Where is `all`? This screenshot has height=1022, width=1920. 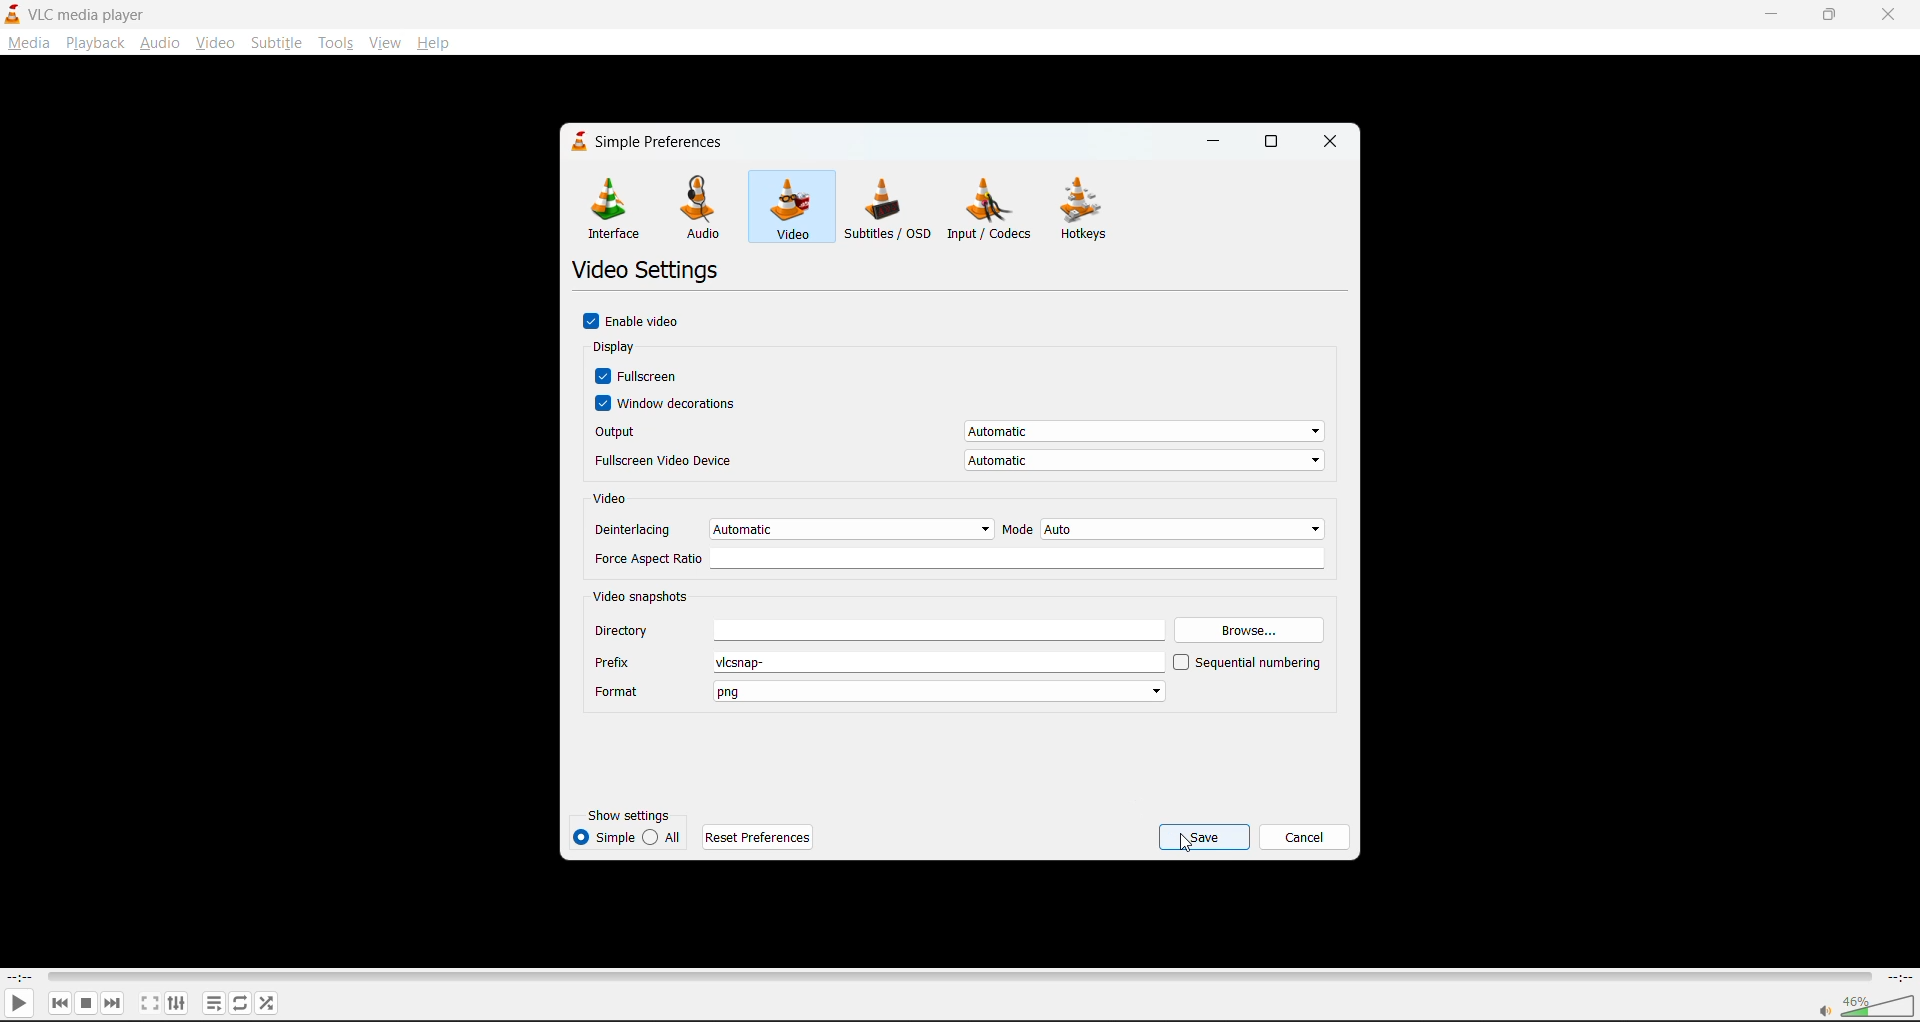
all is located at coordinates (661, 837).